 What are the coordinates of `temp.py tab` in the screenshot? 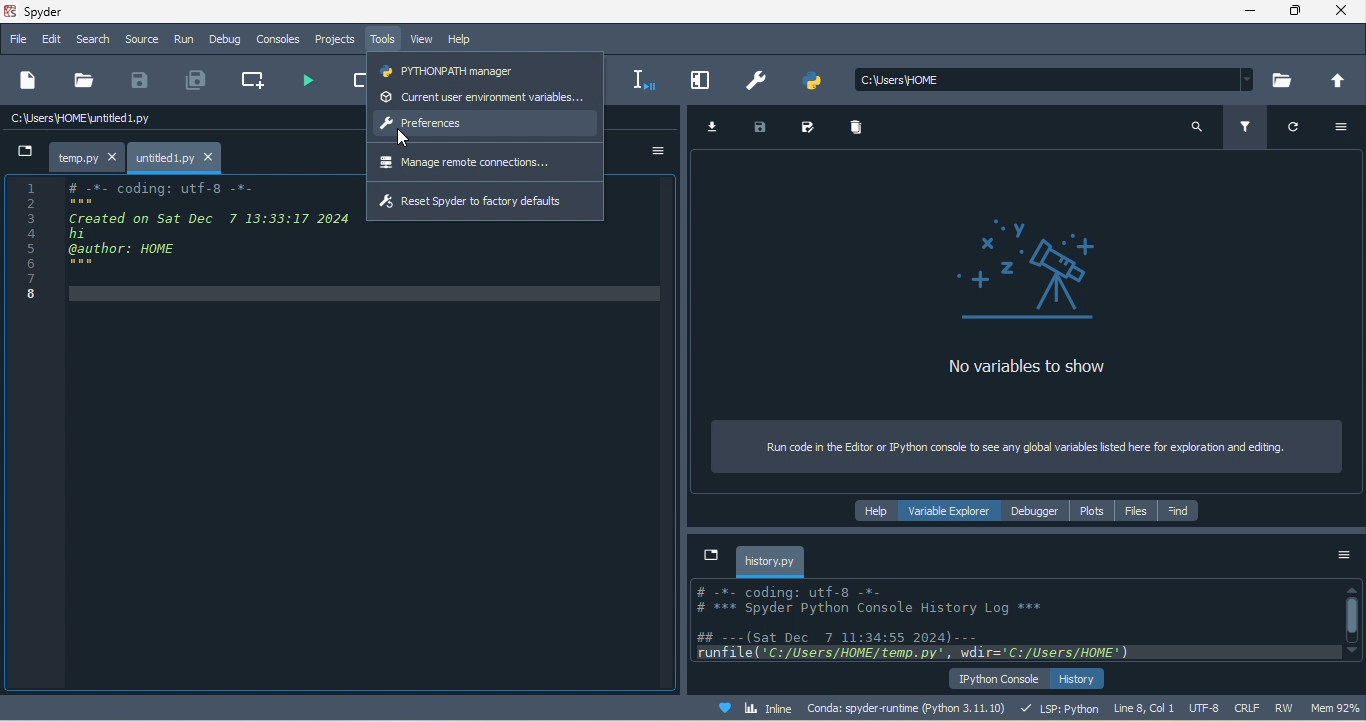 It's located at (85, 154).